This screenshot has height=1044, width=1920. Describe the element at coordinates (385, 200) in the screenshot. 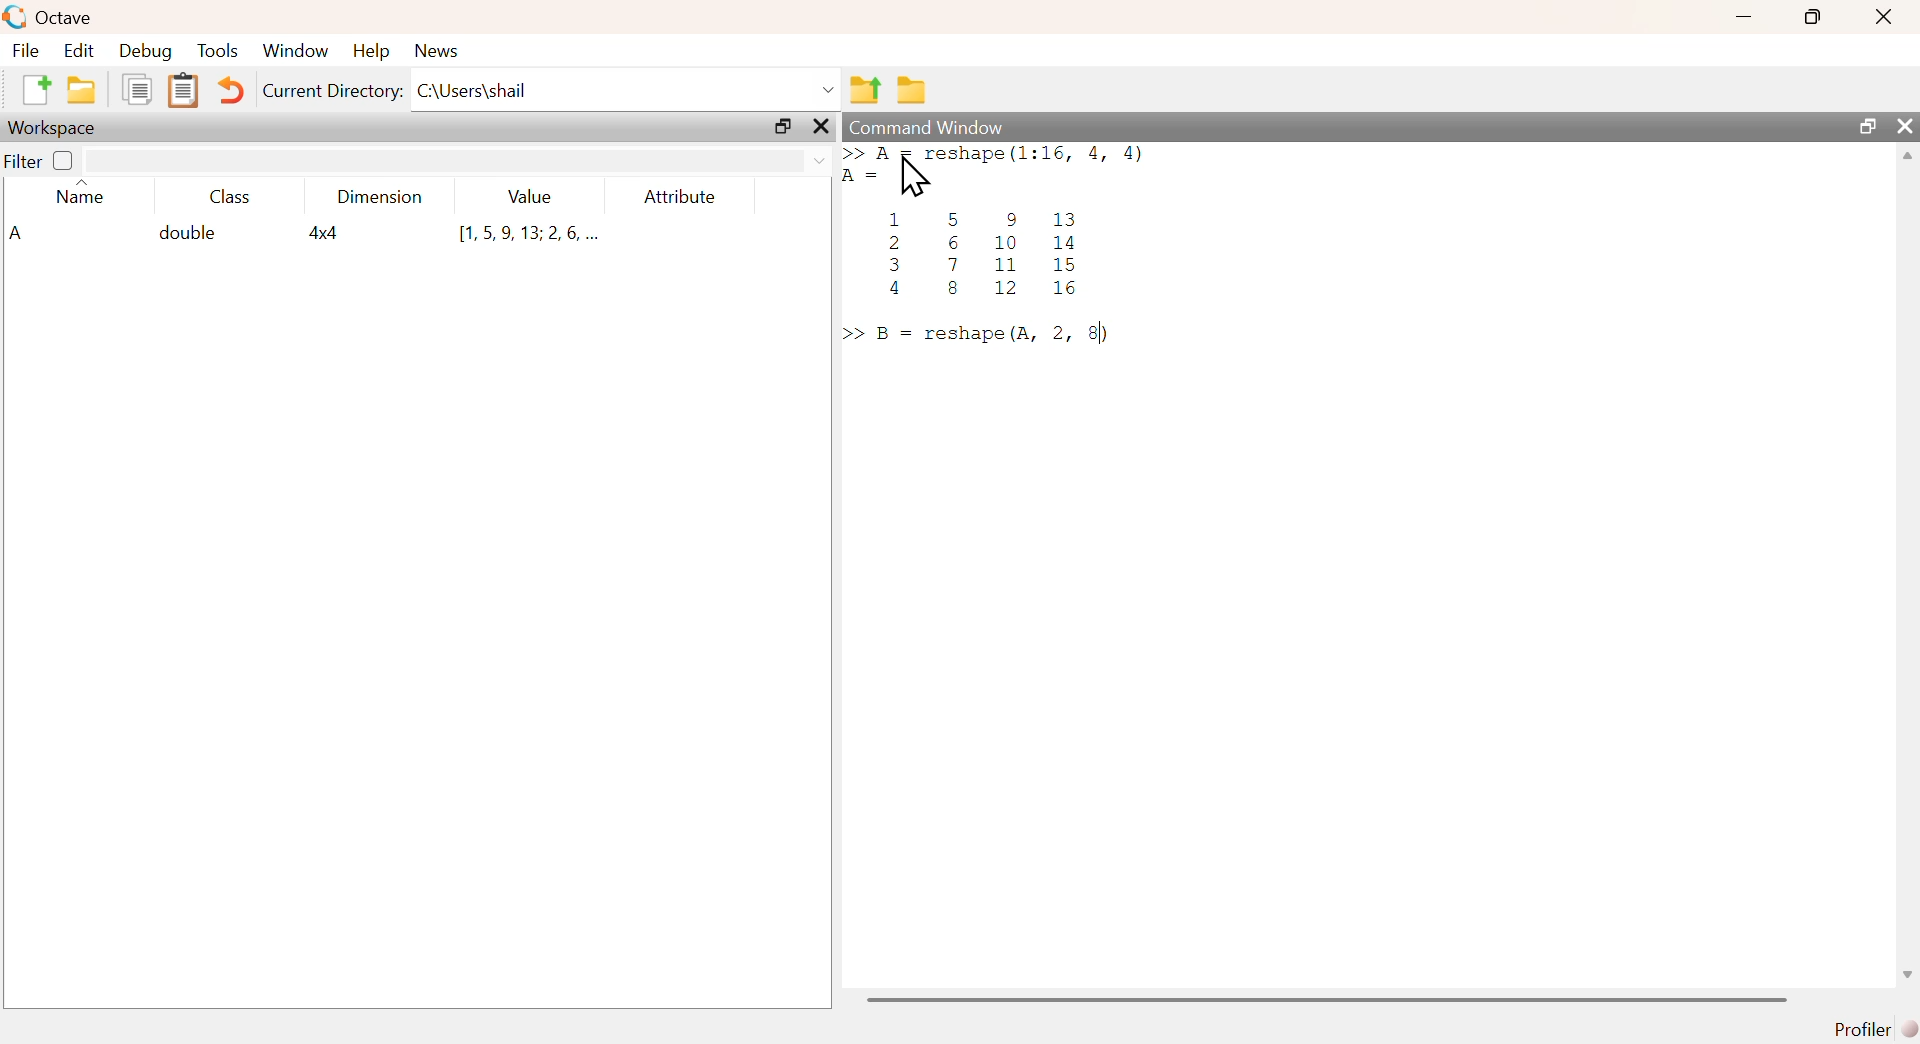

I see `dimension` at that location.